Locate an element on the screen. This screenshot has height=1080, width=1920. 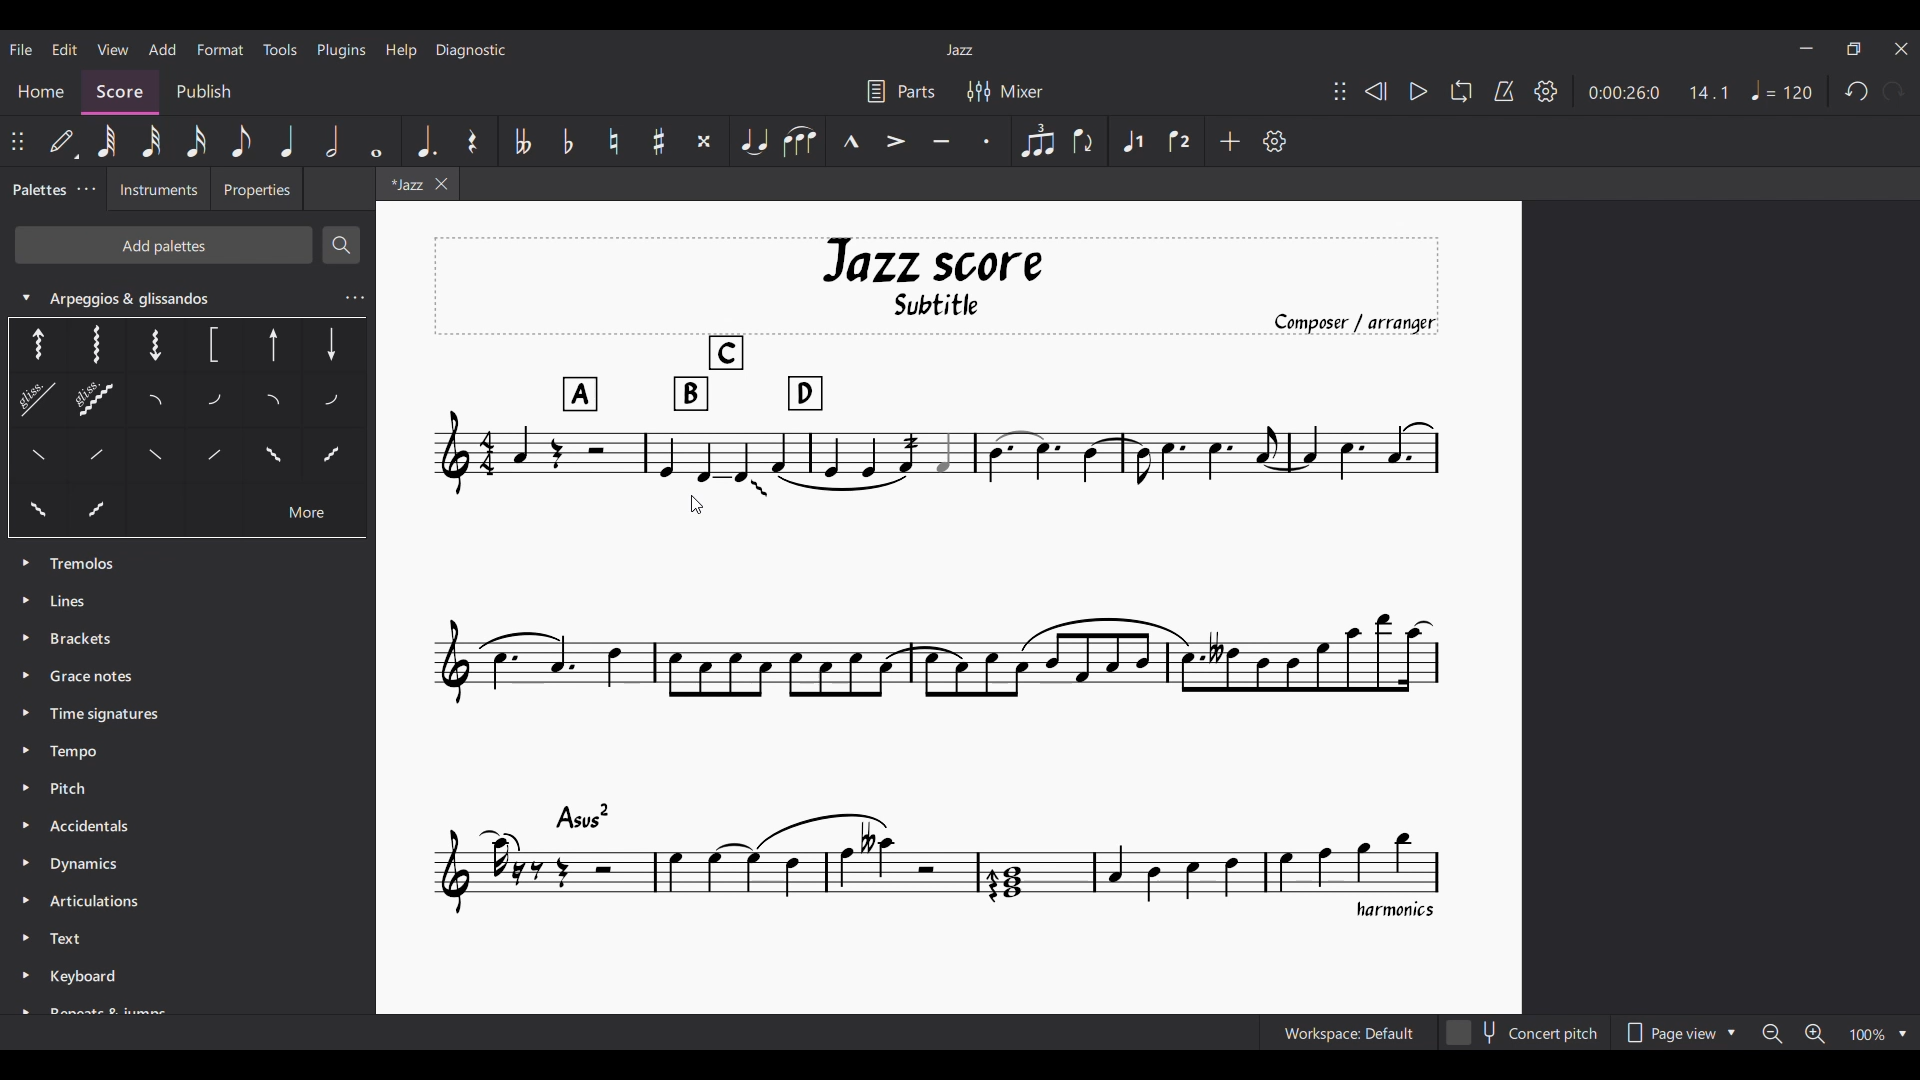
Current workspace setting is located at coordinates (1350, 1033).